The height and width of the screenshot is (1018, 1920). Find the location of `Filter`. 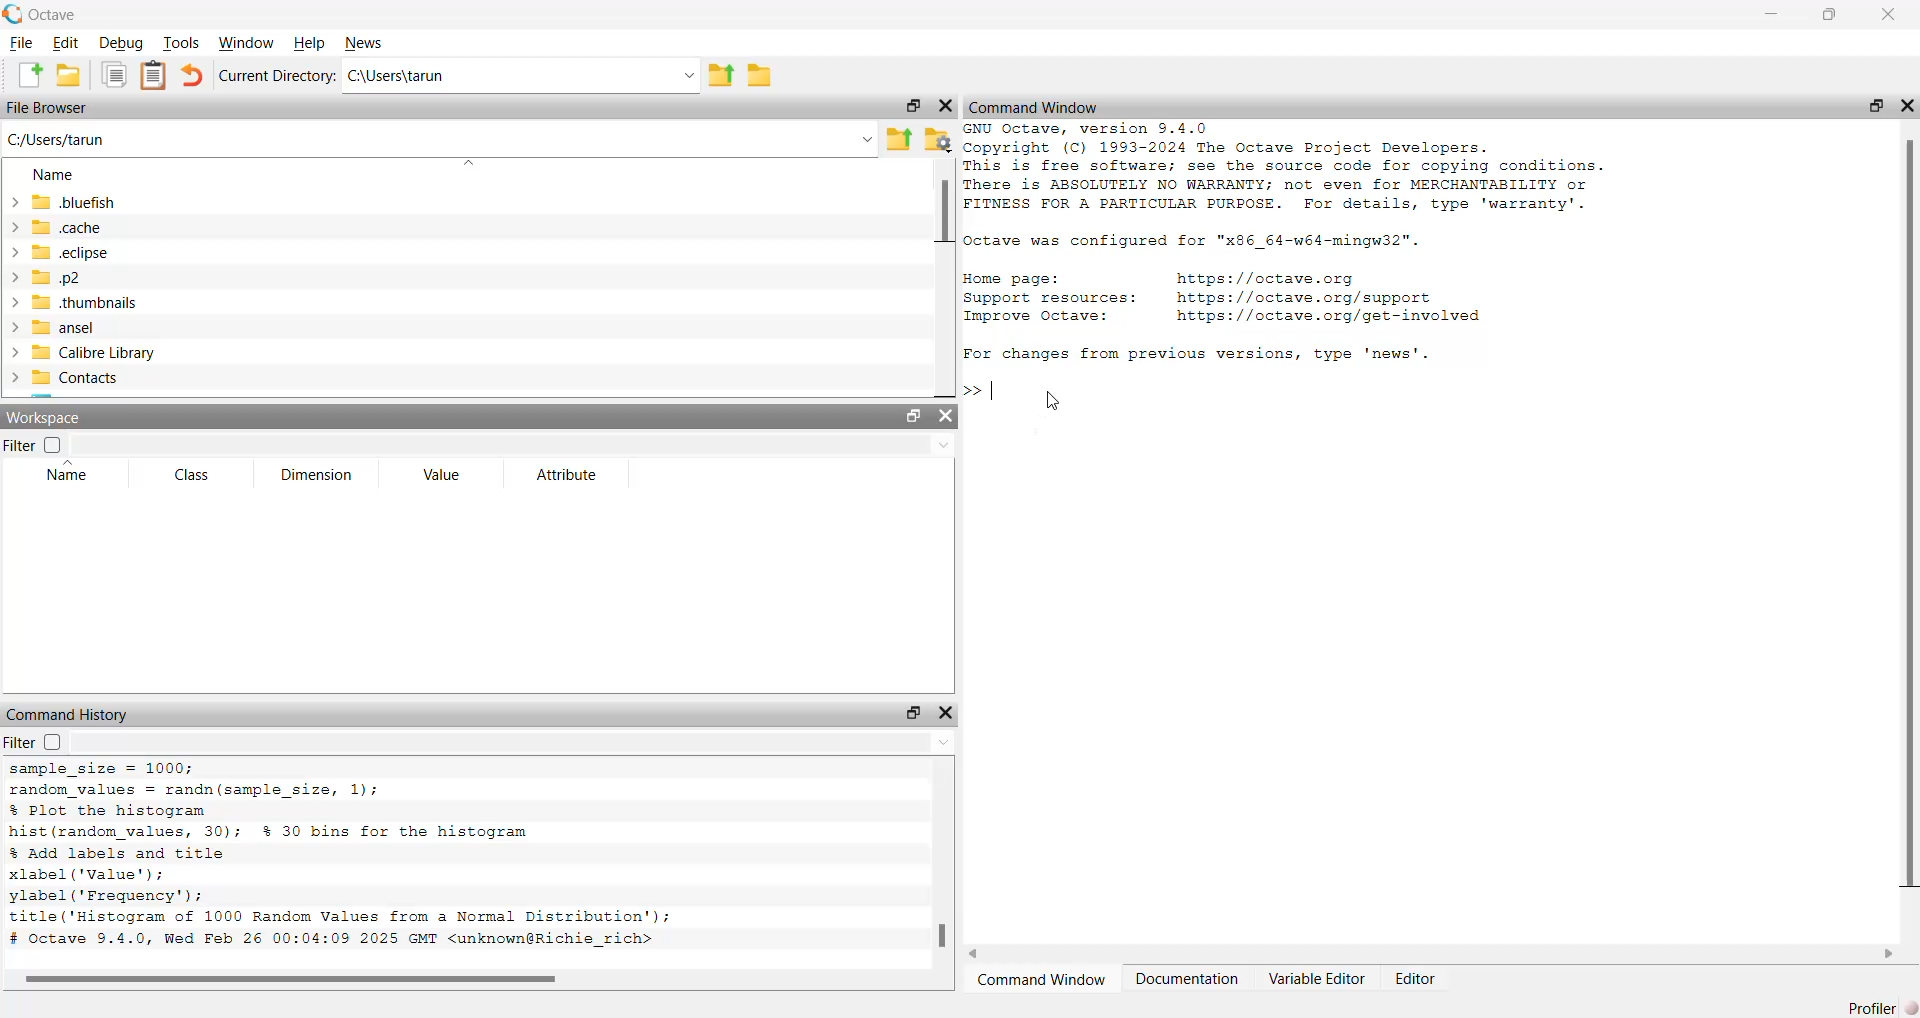

Filter is located at coordinates (33, 445).